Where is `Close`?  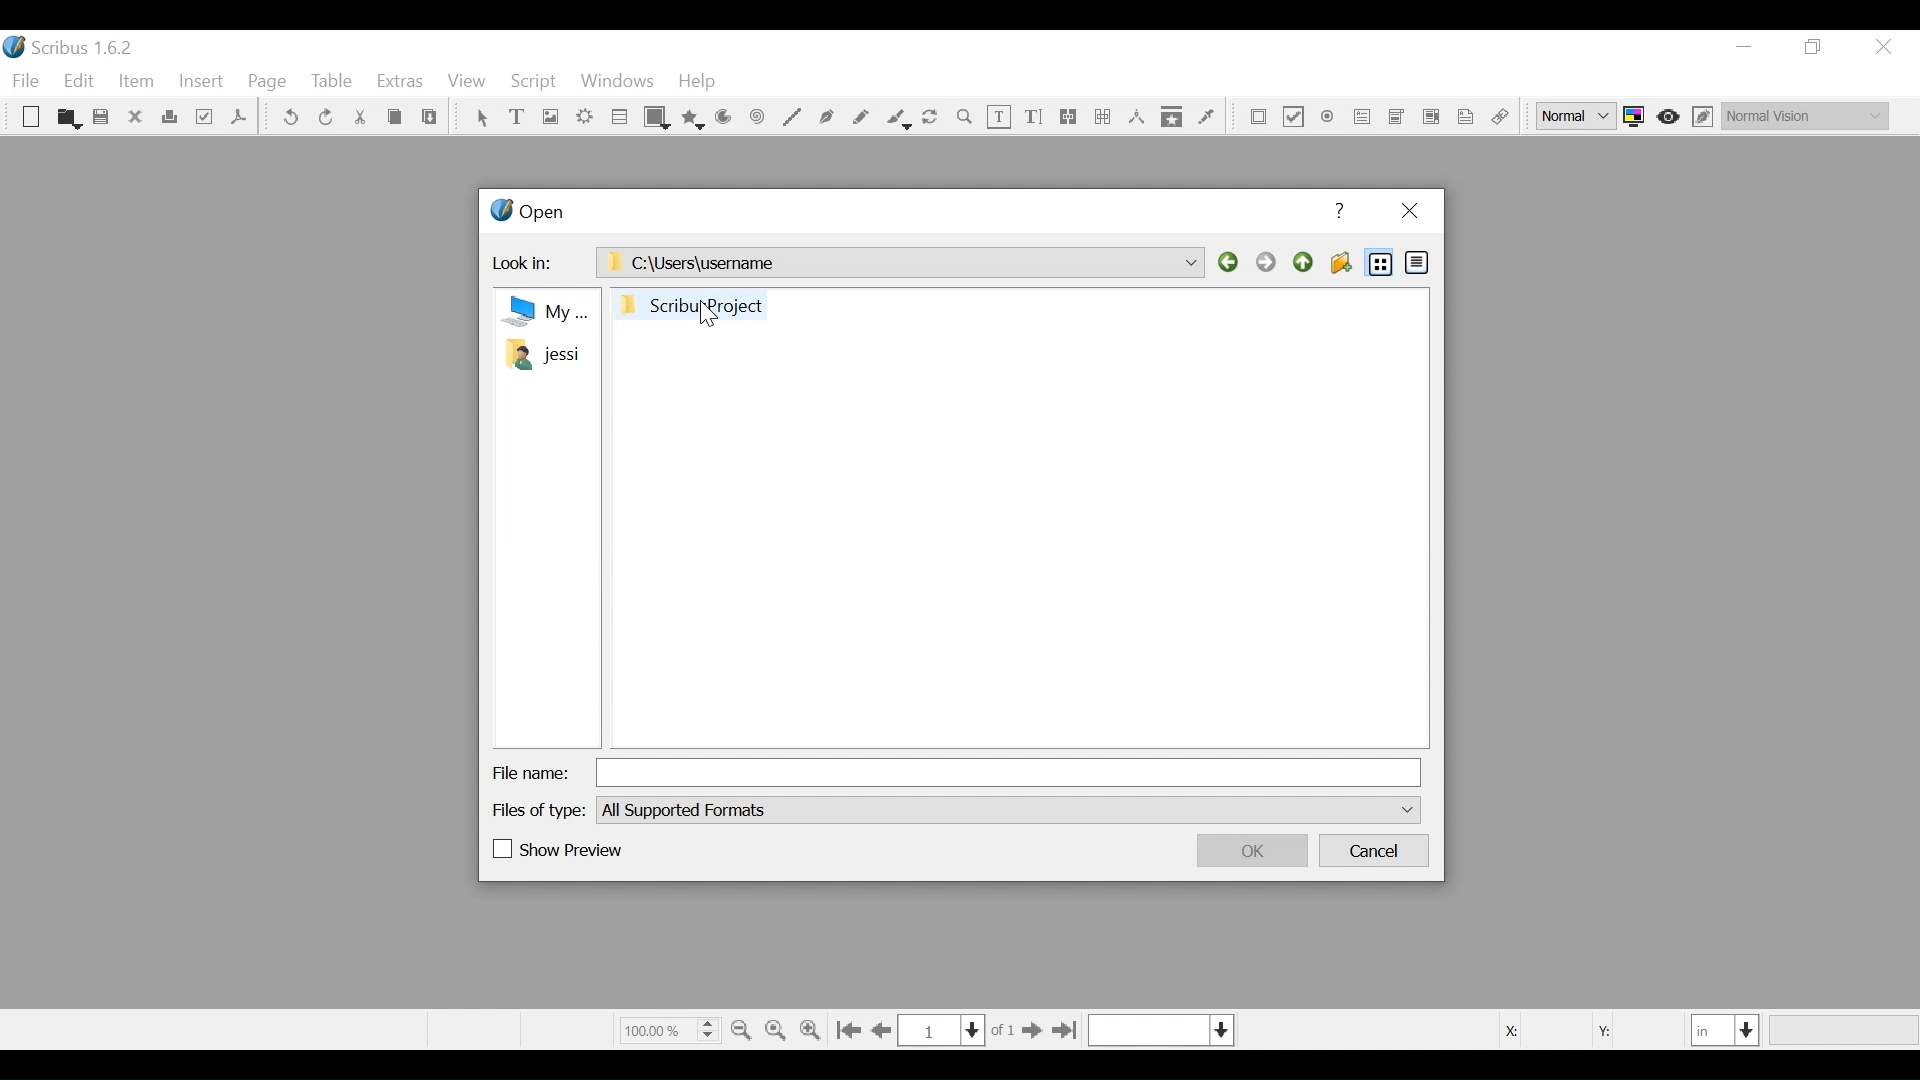
Close is located at coordinates (137, 117).